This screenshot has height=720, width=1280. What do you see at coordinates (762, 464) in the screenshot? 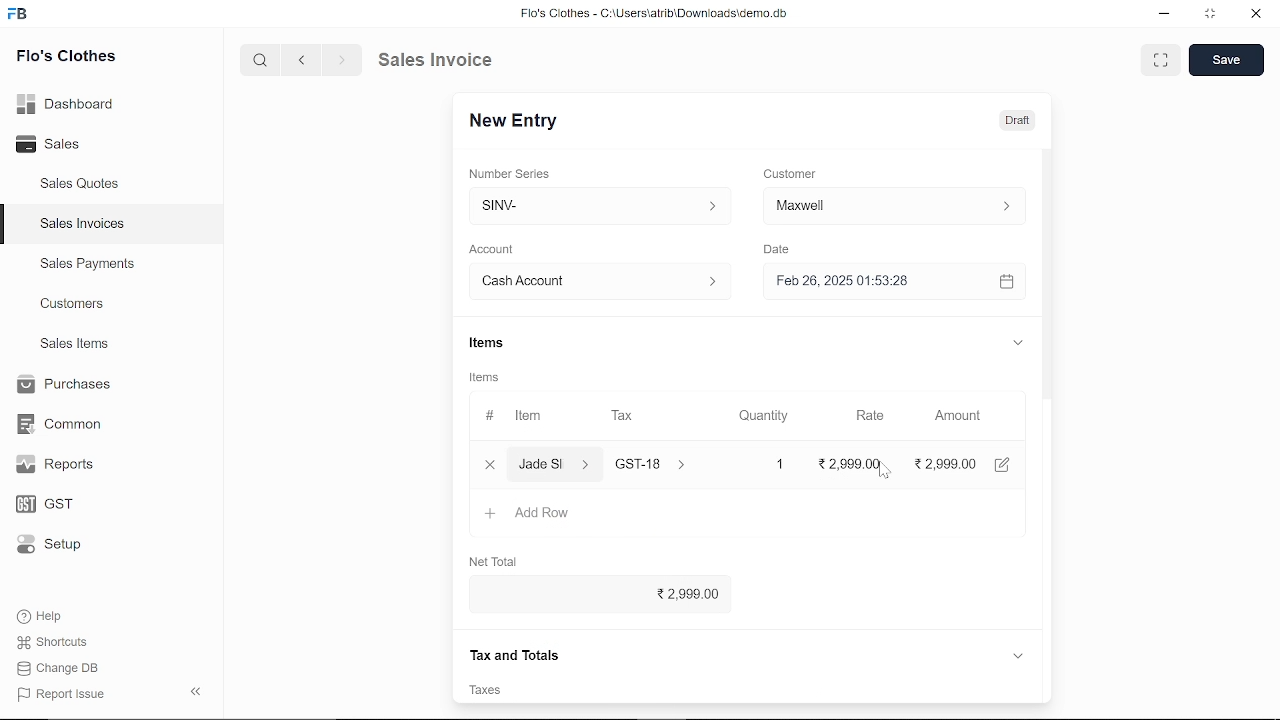
I see `1` at bounding box center [762, 464].